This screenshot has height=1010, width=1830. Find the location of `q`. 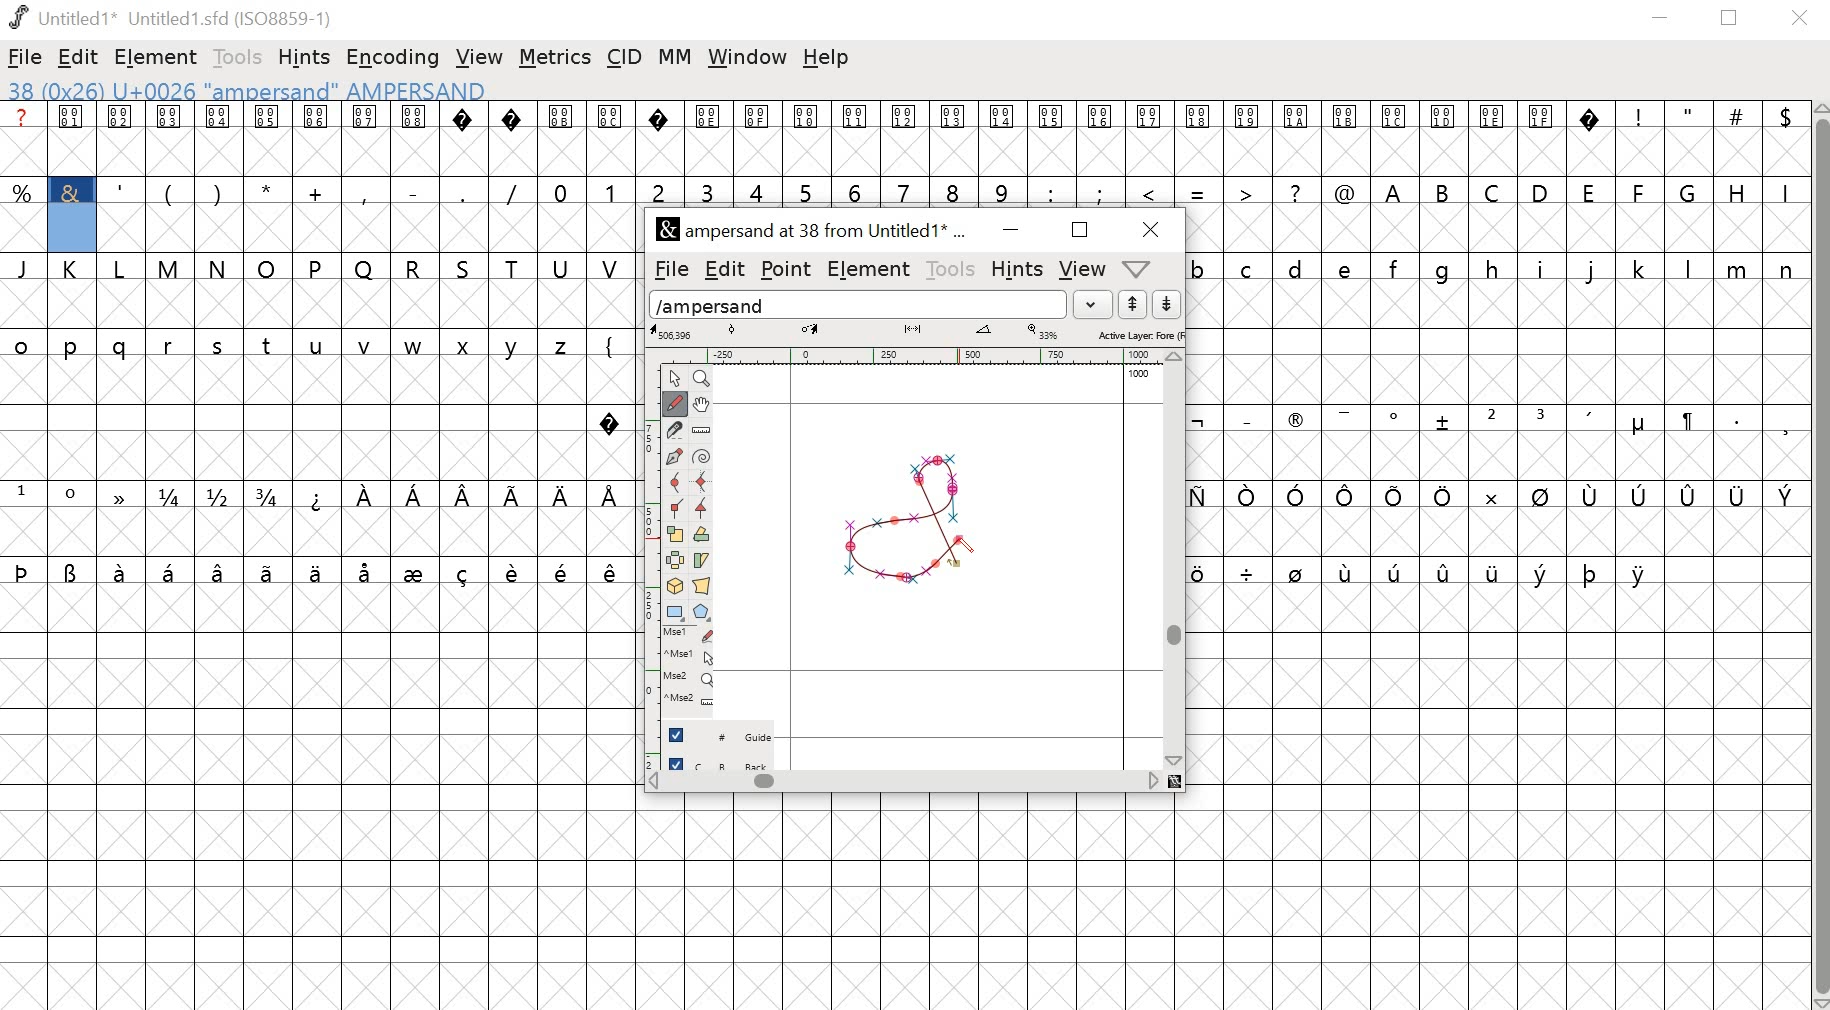

q is located at coordinates (124, 348).